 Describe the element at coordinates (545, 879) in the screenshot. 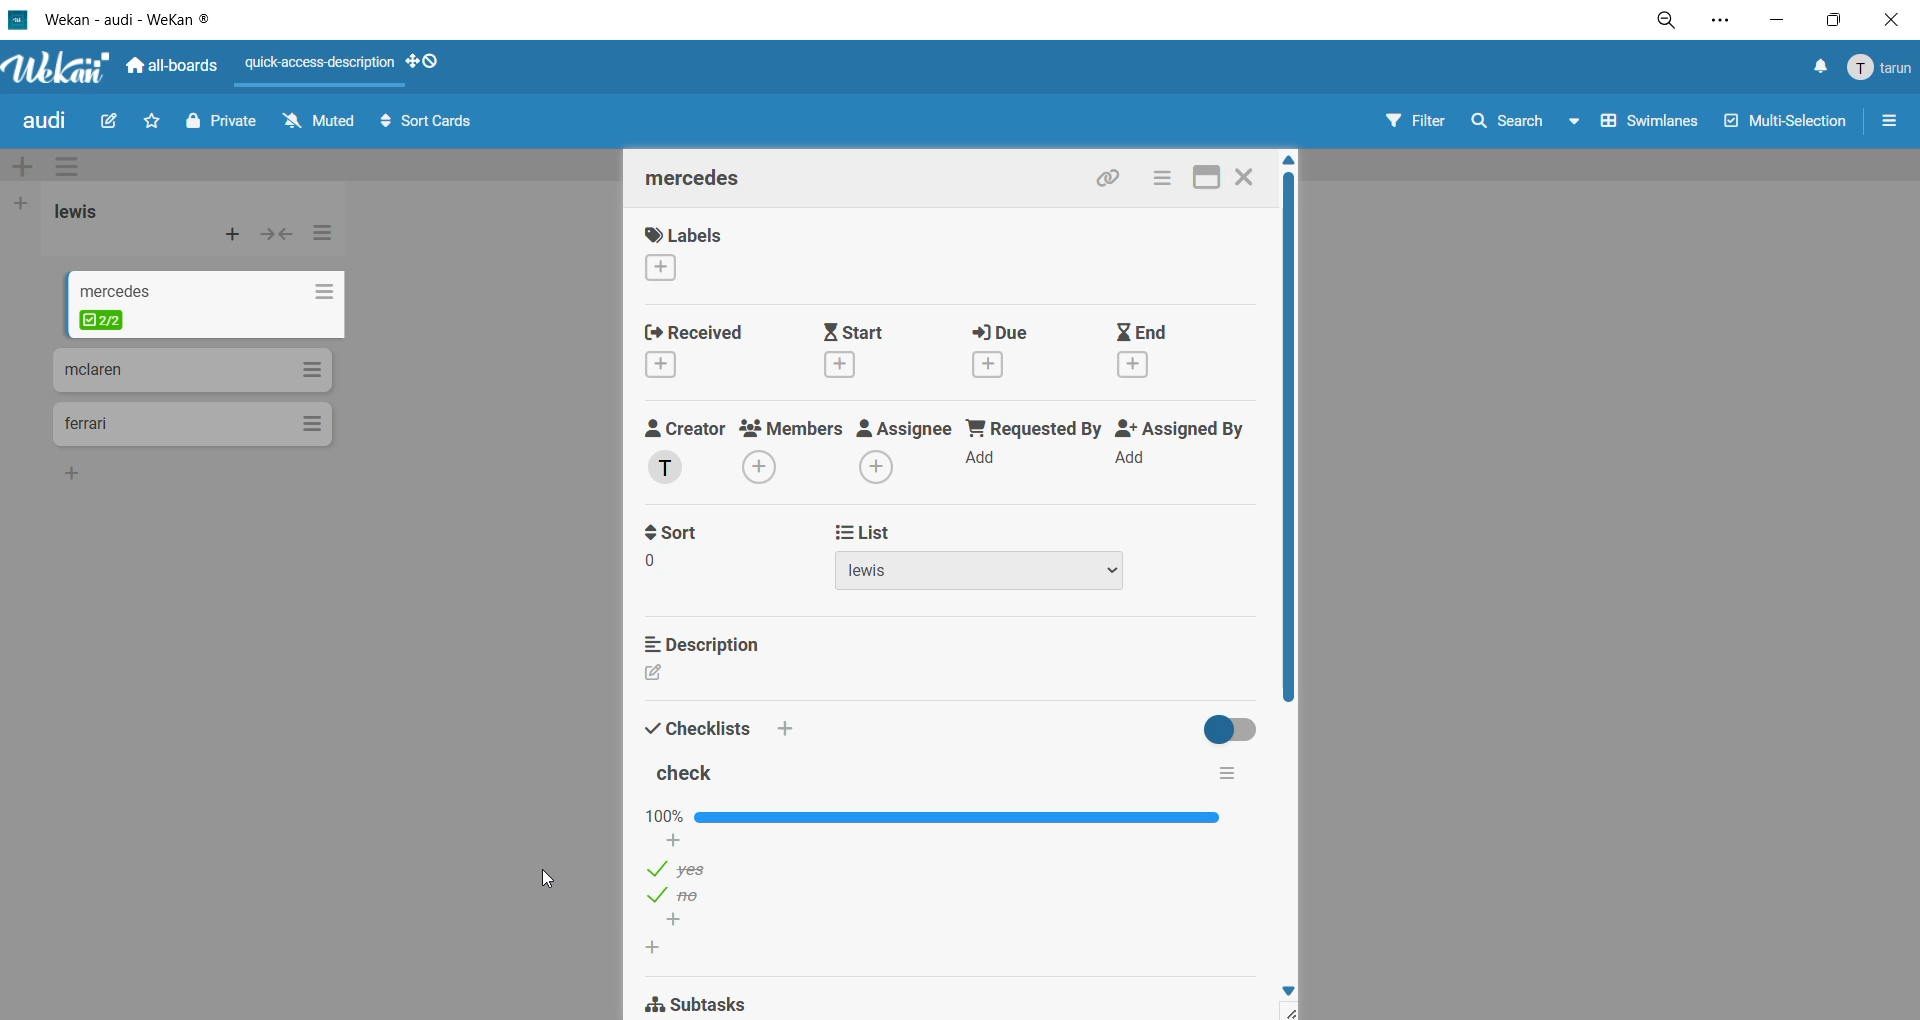

I see `cursor` at that location.